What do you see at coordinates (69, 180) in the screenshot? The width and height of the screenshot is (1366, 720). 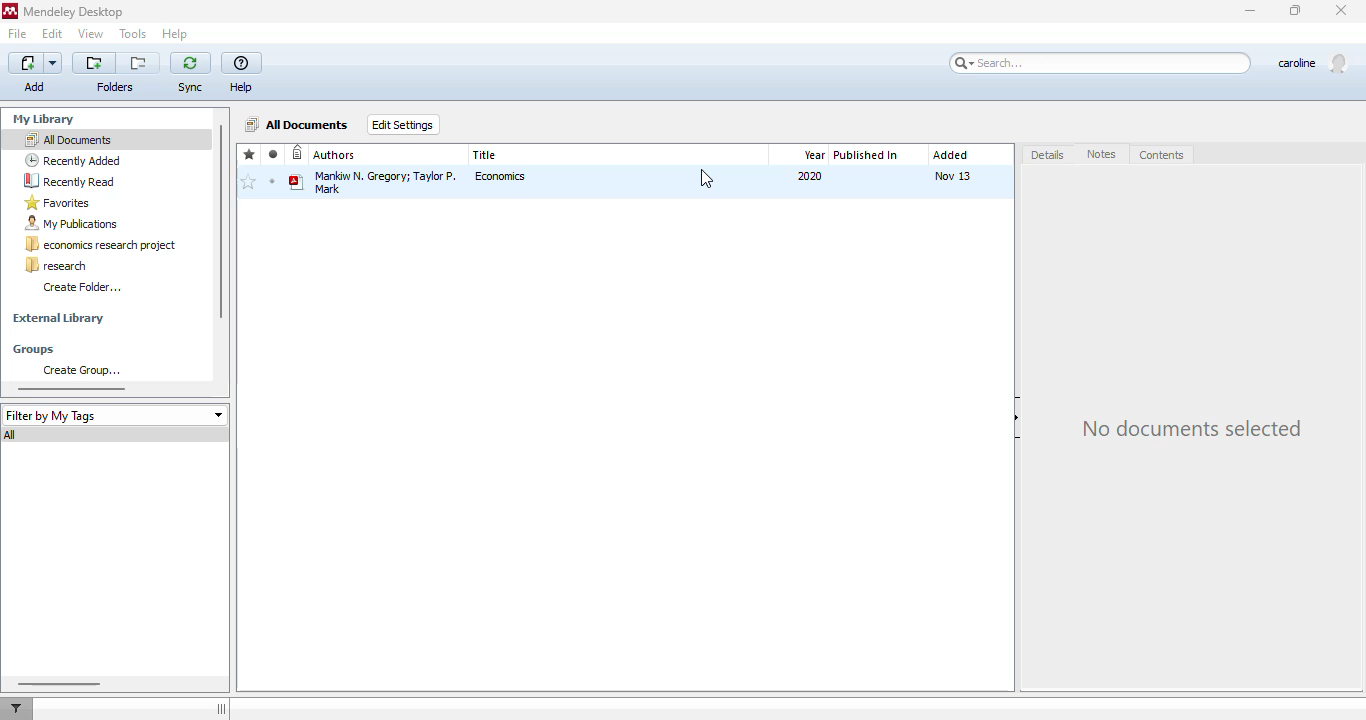 I see `recently read` at bounding box center [69, 180].